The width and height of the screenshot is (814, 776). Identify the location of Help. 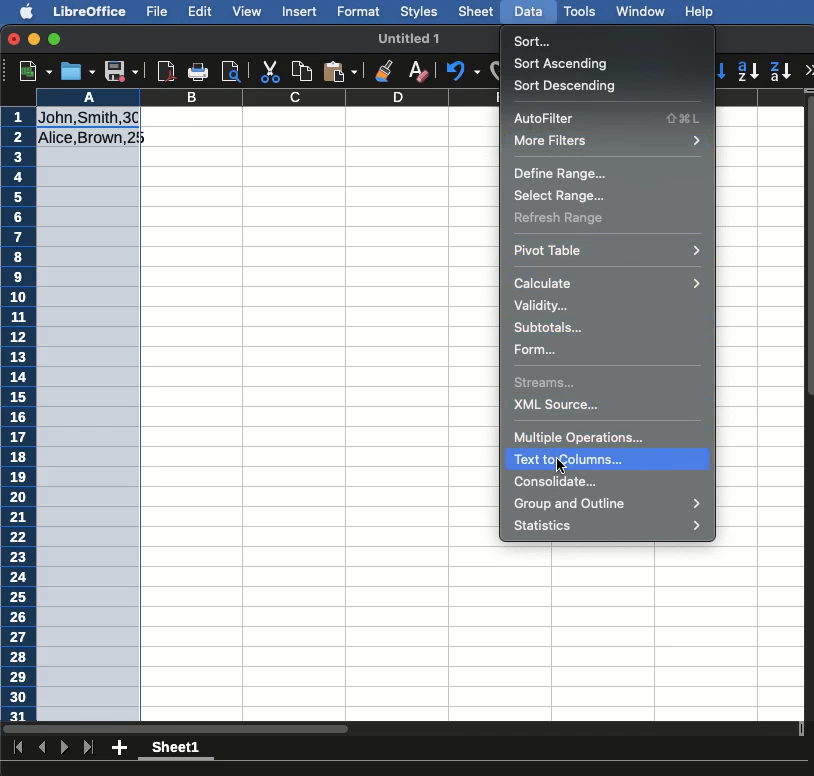
(701, 11).